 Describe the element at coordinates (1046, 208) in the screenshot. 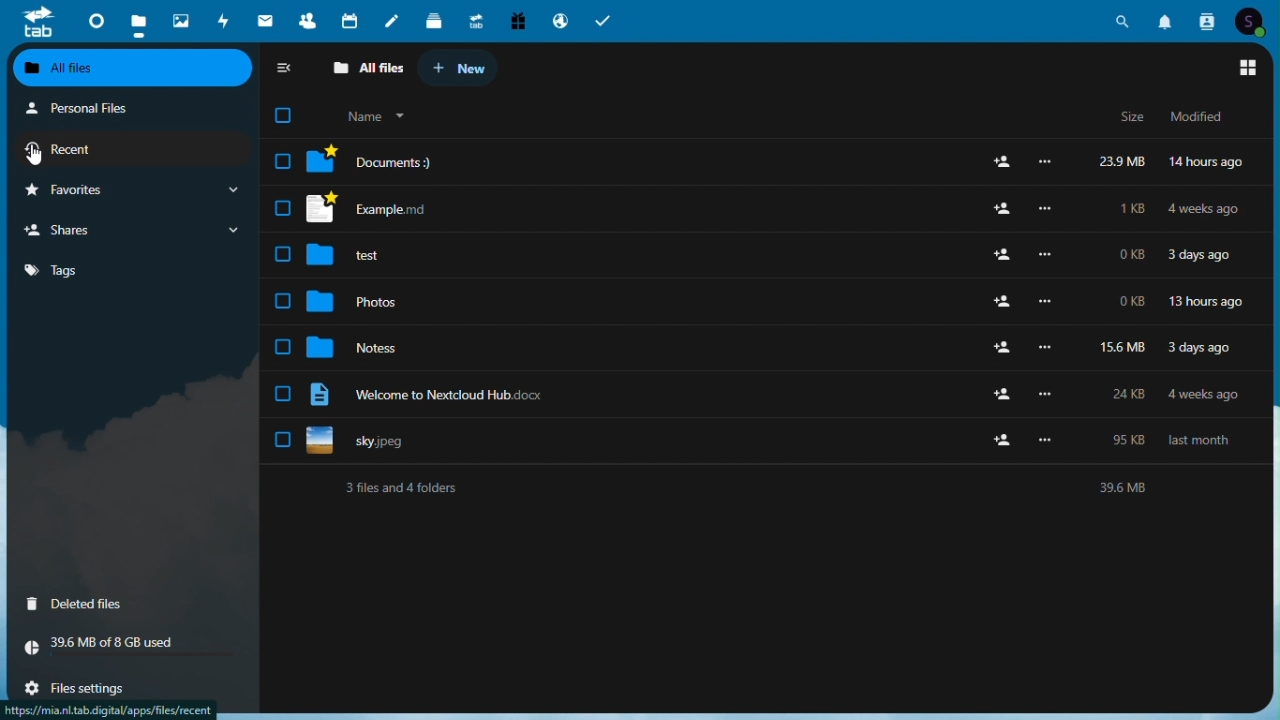

I see `options` at that location.